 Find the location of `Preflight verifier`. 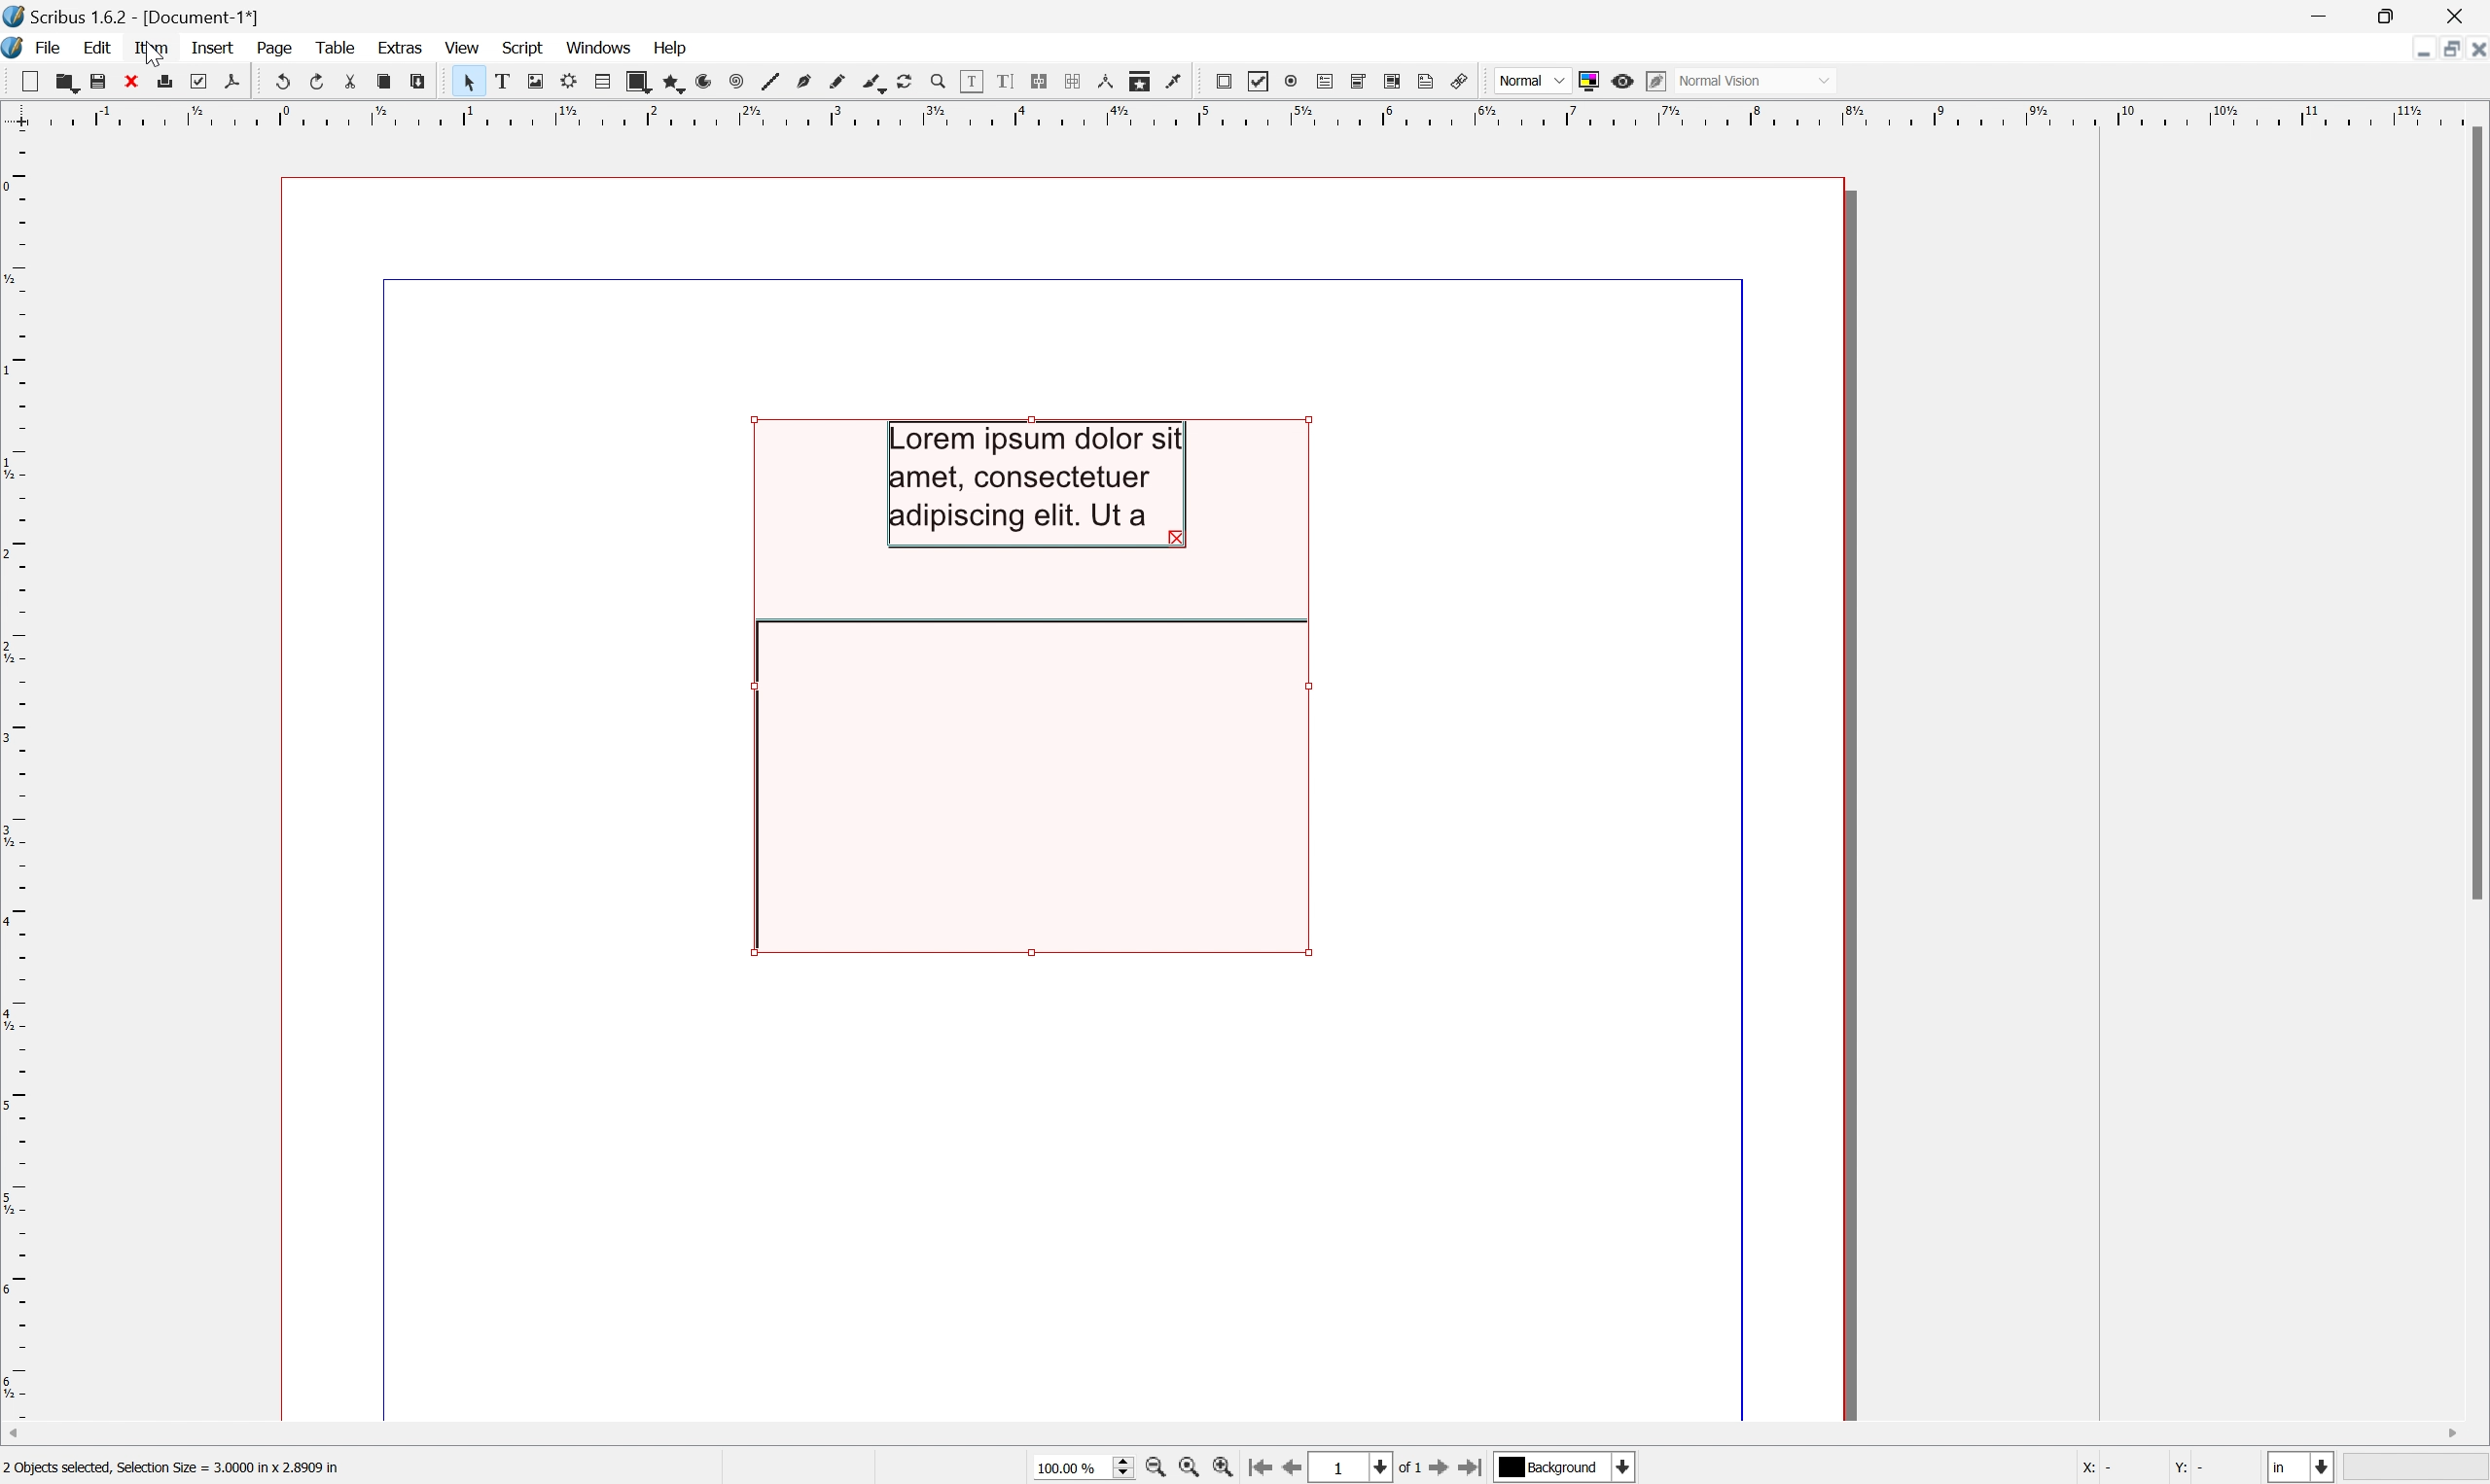

Preflight verifier is located at coordinates (198, 83).